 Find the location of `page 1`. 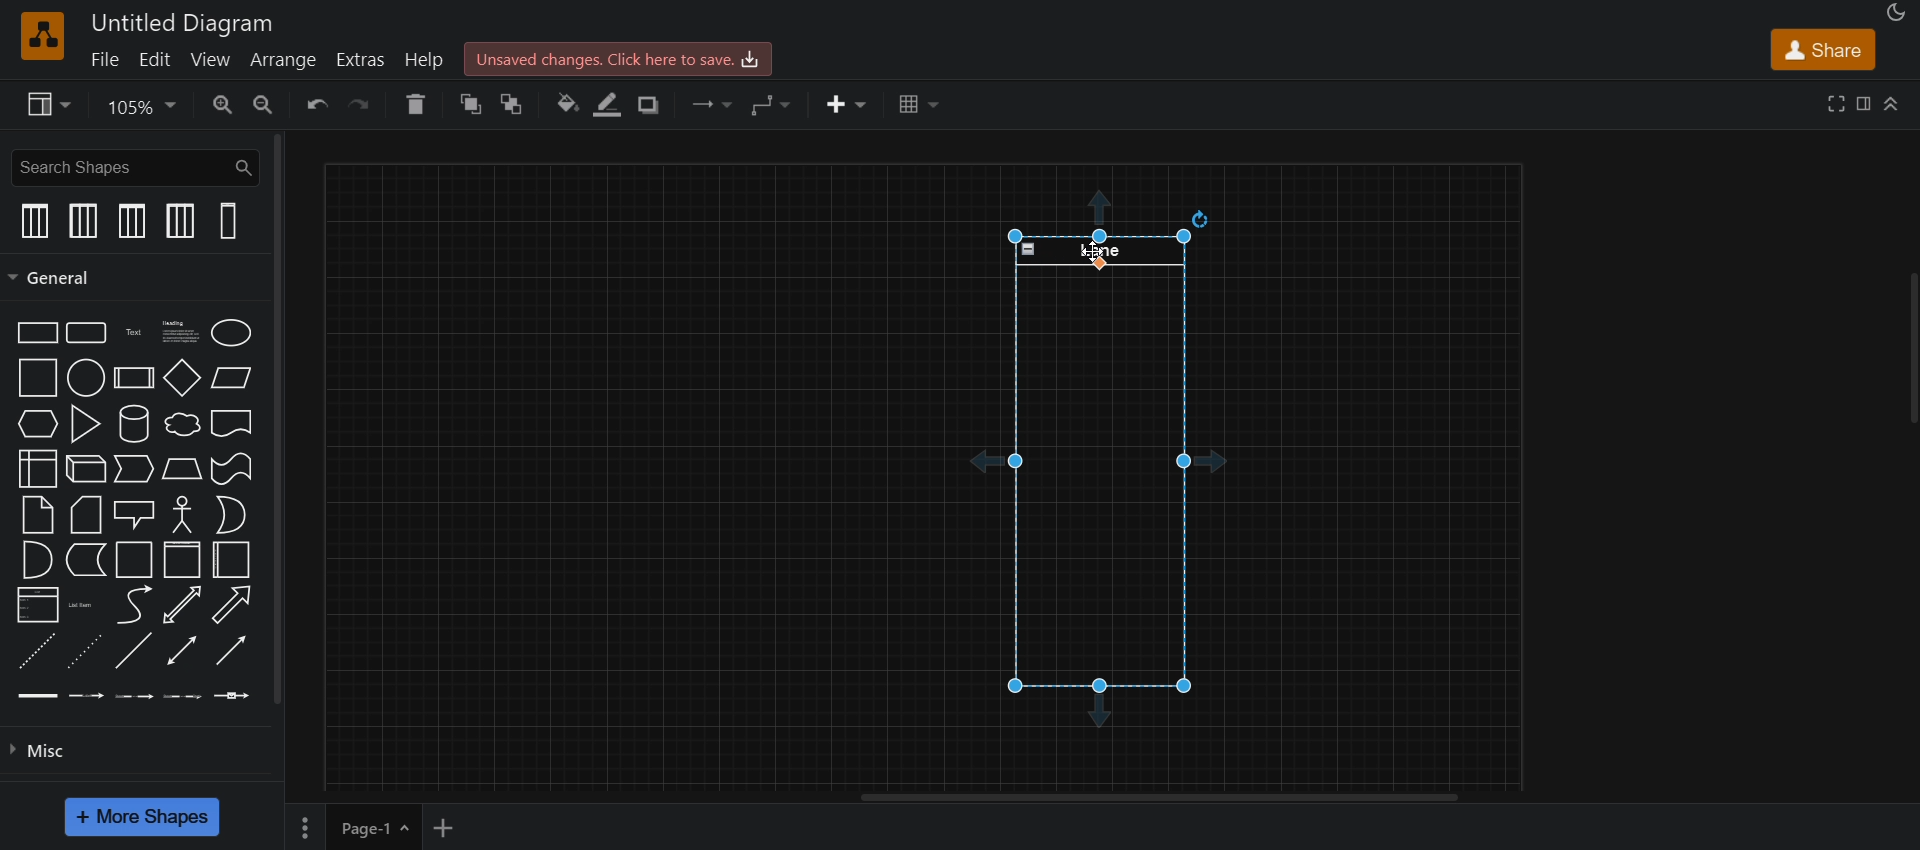

page 1 is located at coordinates (351, 826).